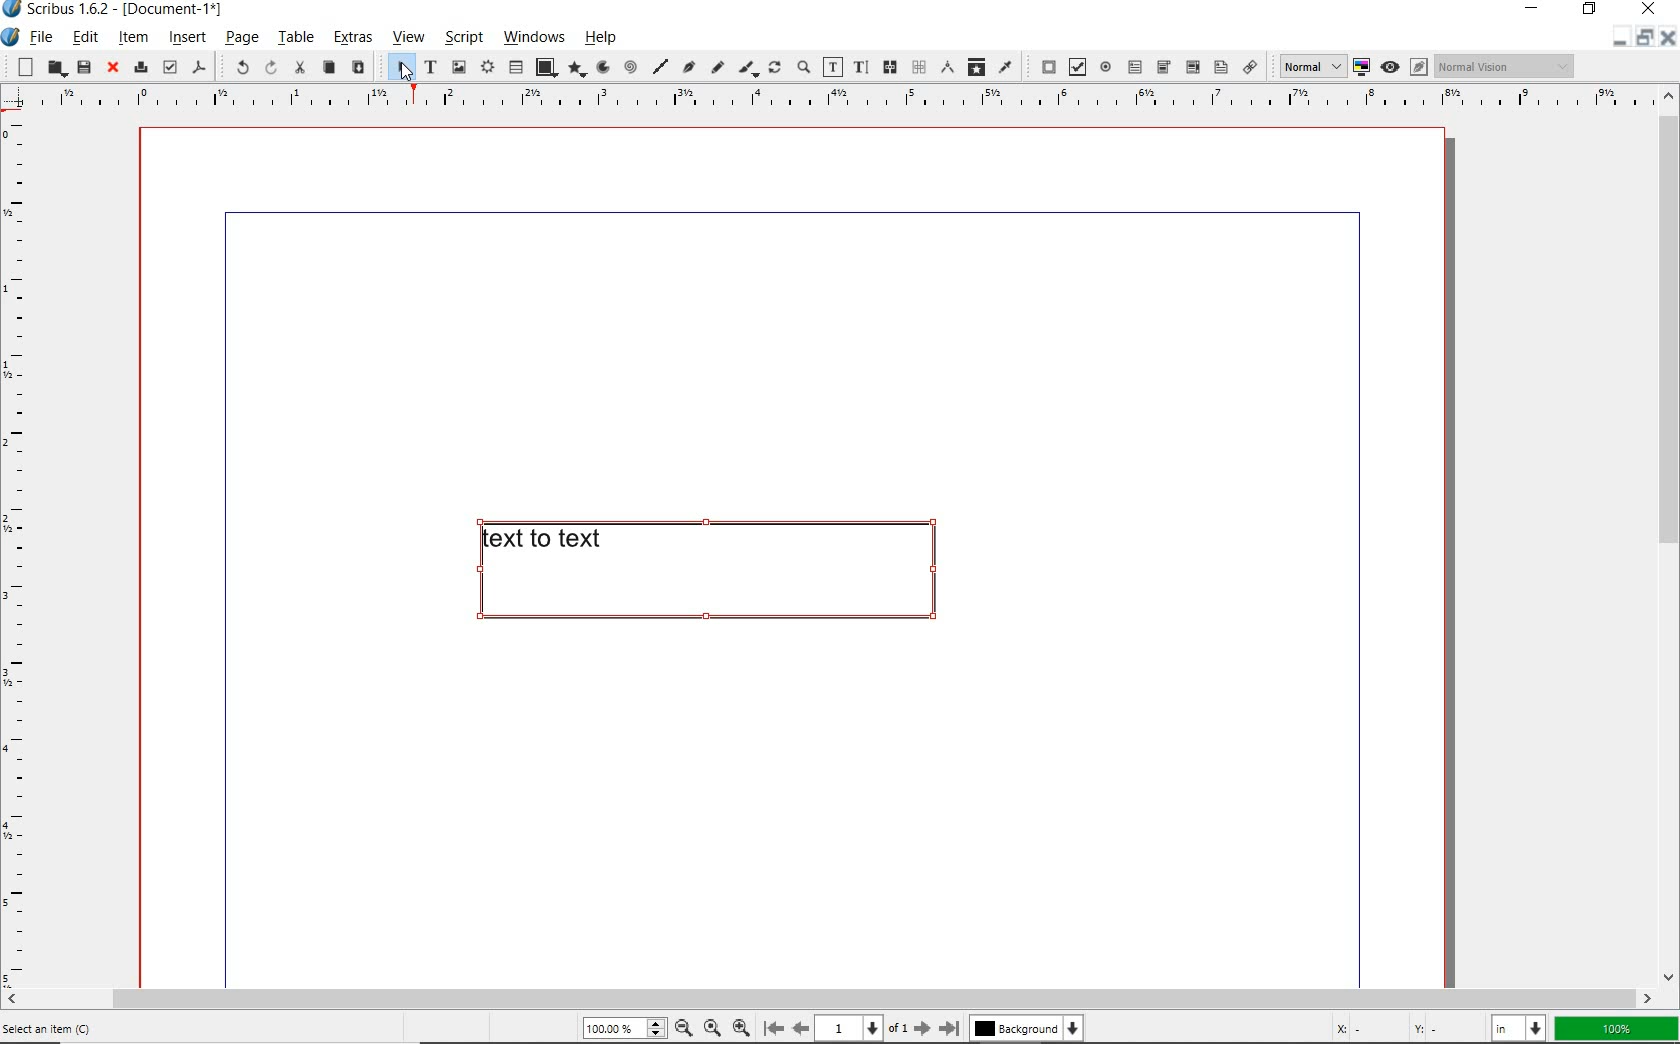 The width and height of the screenshot is (1680, 1044). Describe the element at coordinates (918, 68) in the screenshot. I see `unlink text frames` at that location.